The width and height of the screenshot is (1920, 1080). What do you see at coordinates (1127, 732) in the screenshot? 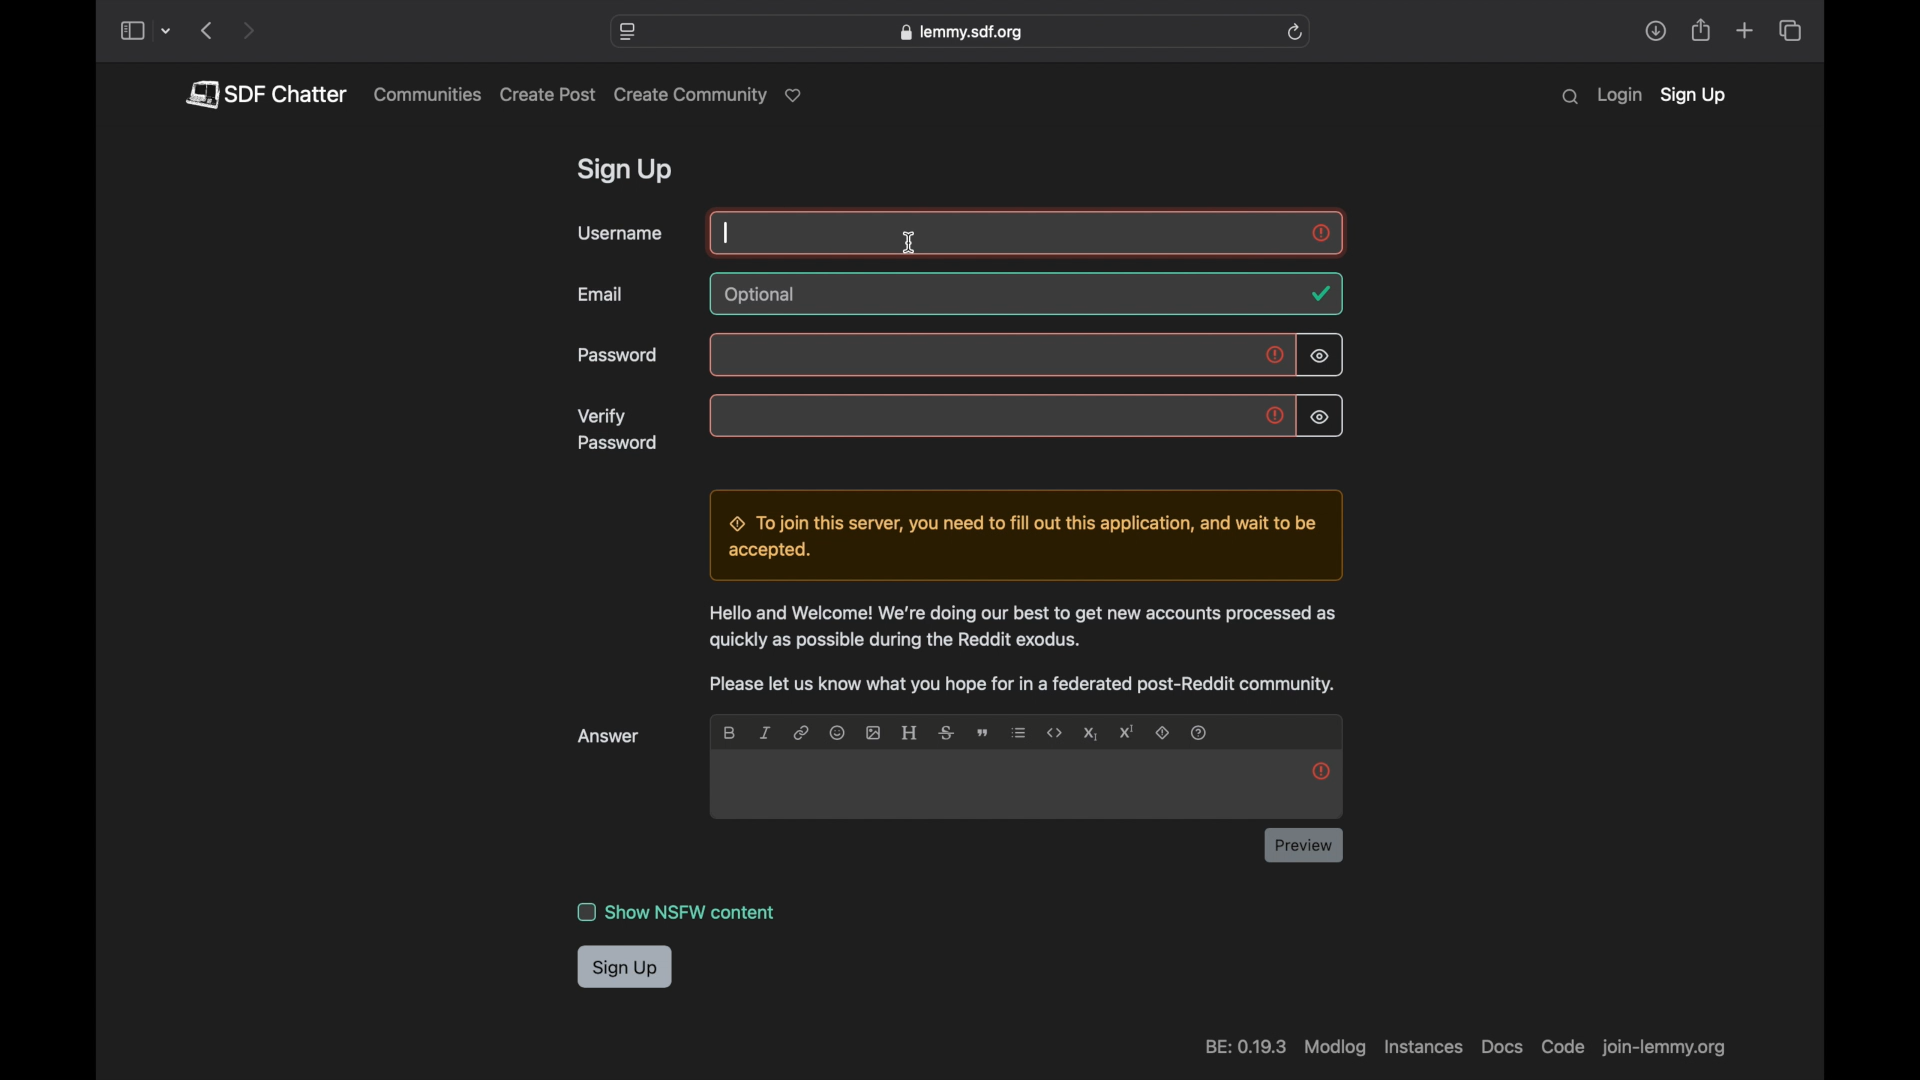
I see `superscript` at bounding box center [1127, 732].